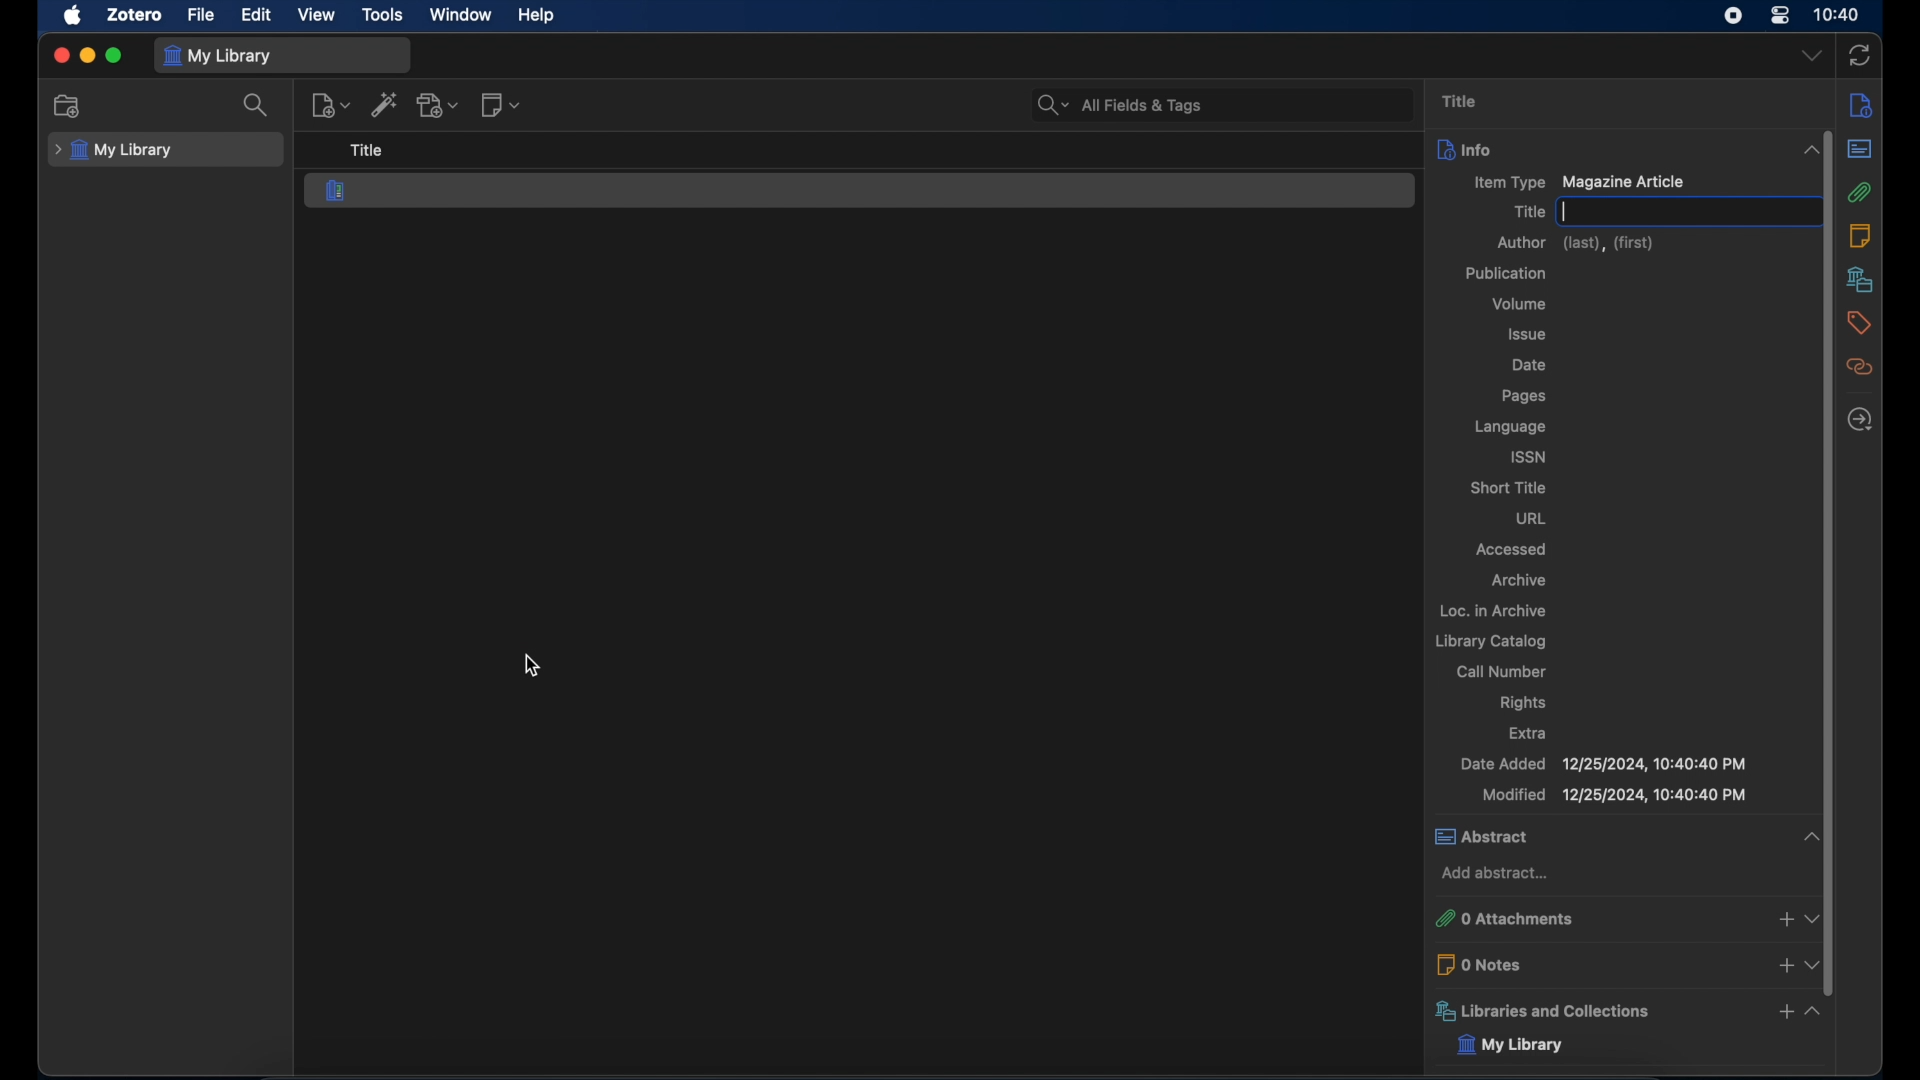 The height and width of the screenshot is (1080, 1920). I want to click on maximize, so click(114, 56).